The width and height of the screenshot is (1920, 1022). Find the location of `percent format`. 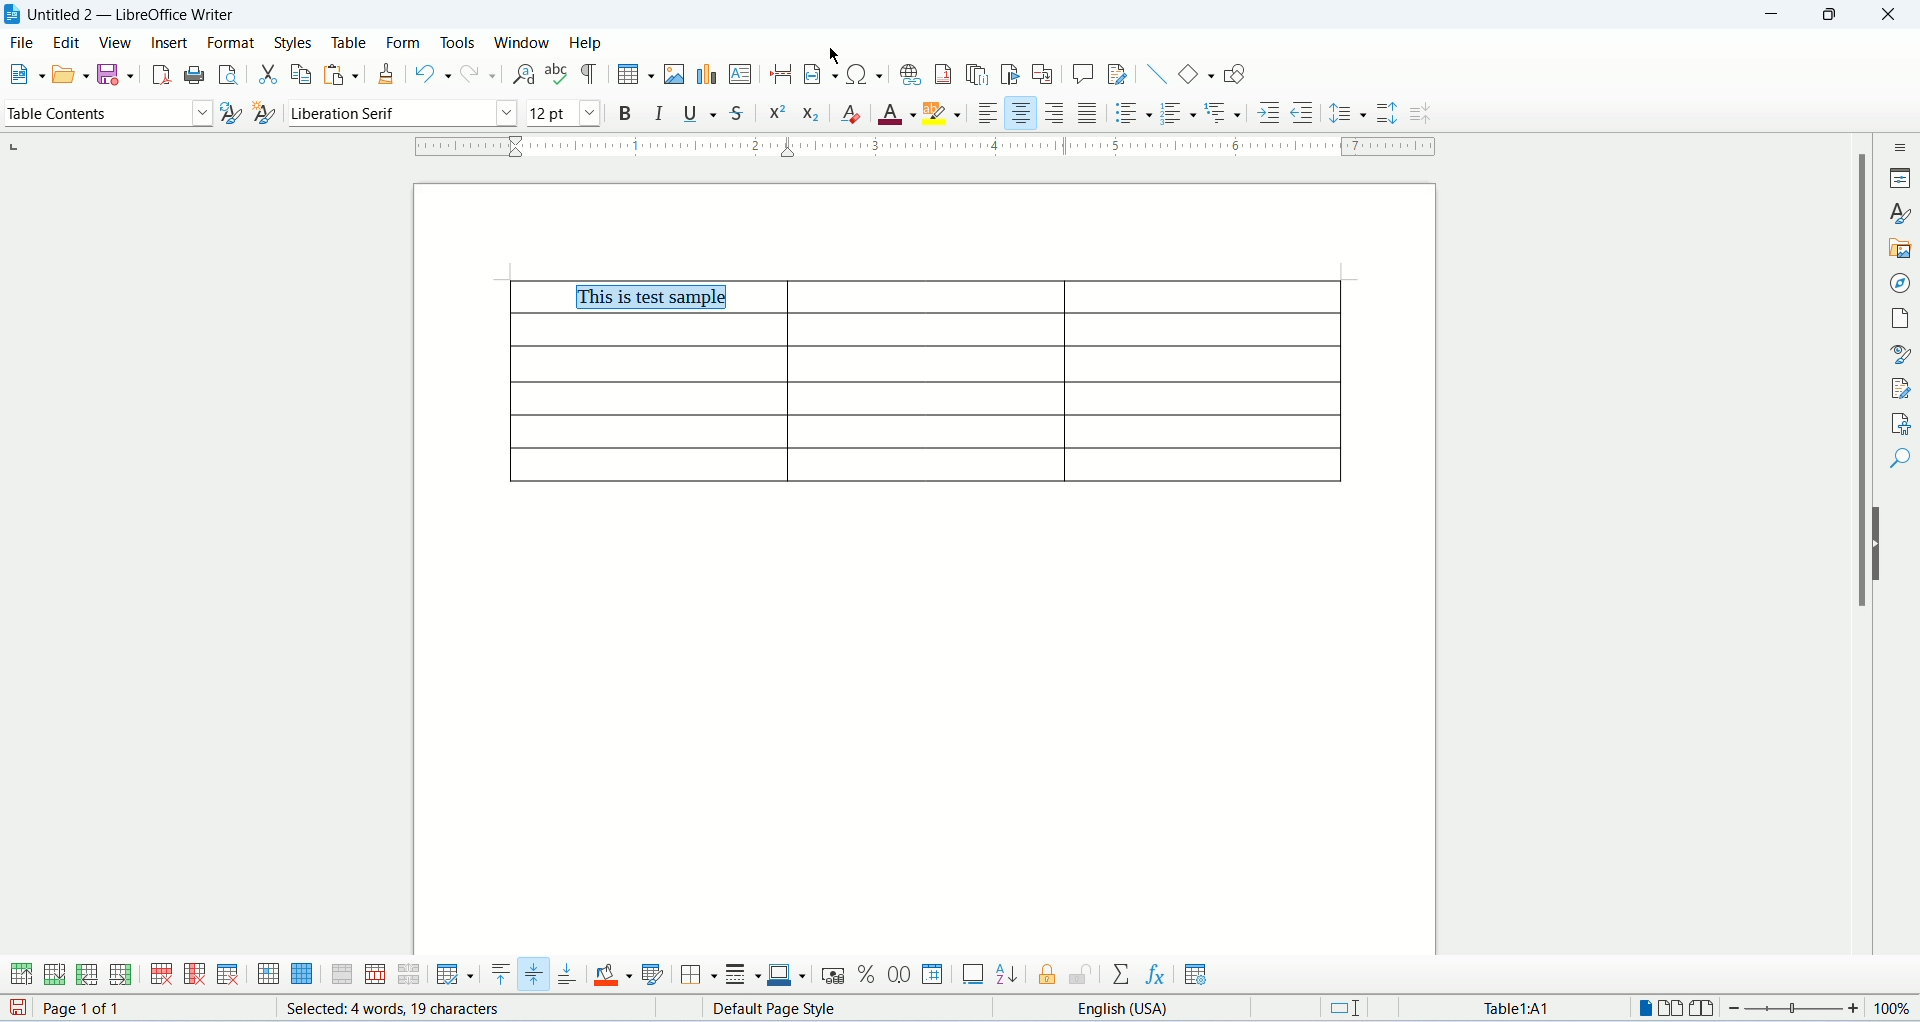

percent format is located at coordinates (870, 974).